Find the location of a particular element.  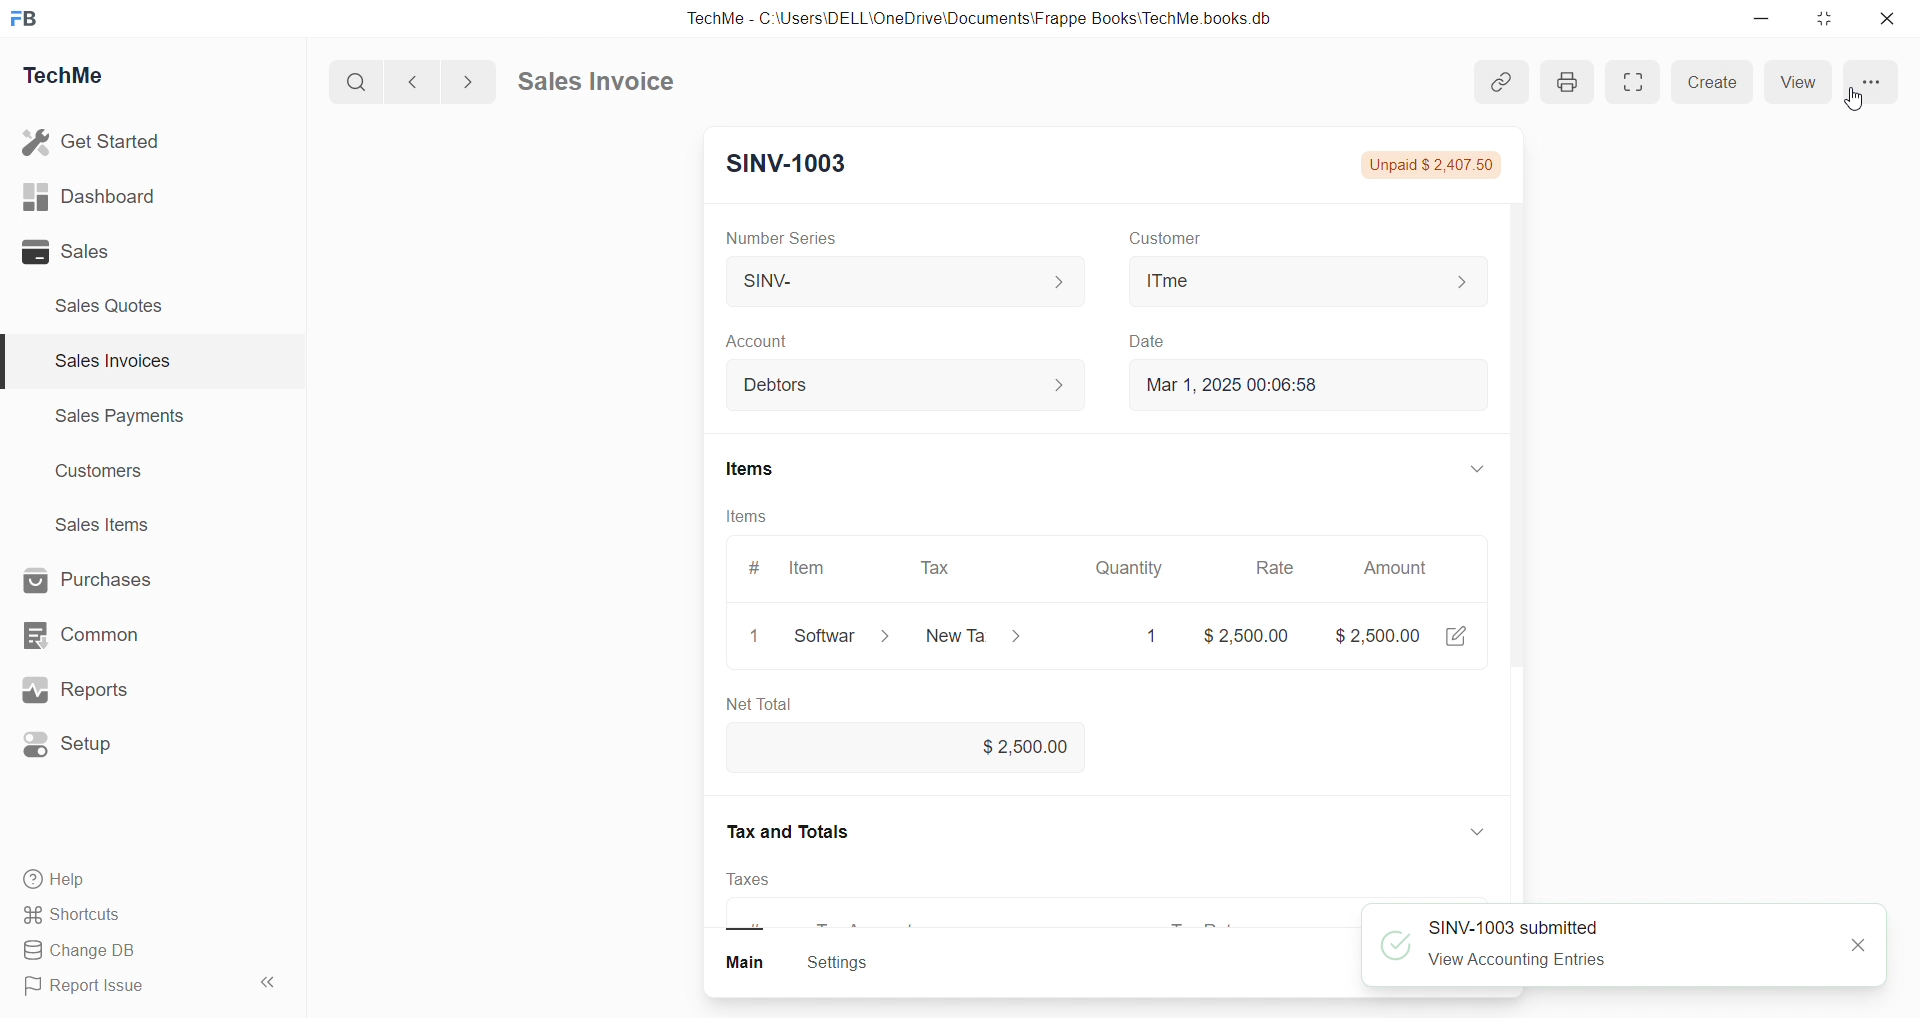

B& Change DB is located at coordinates (87, 952).